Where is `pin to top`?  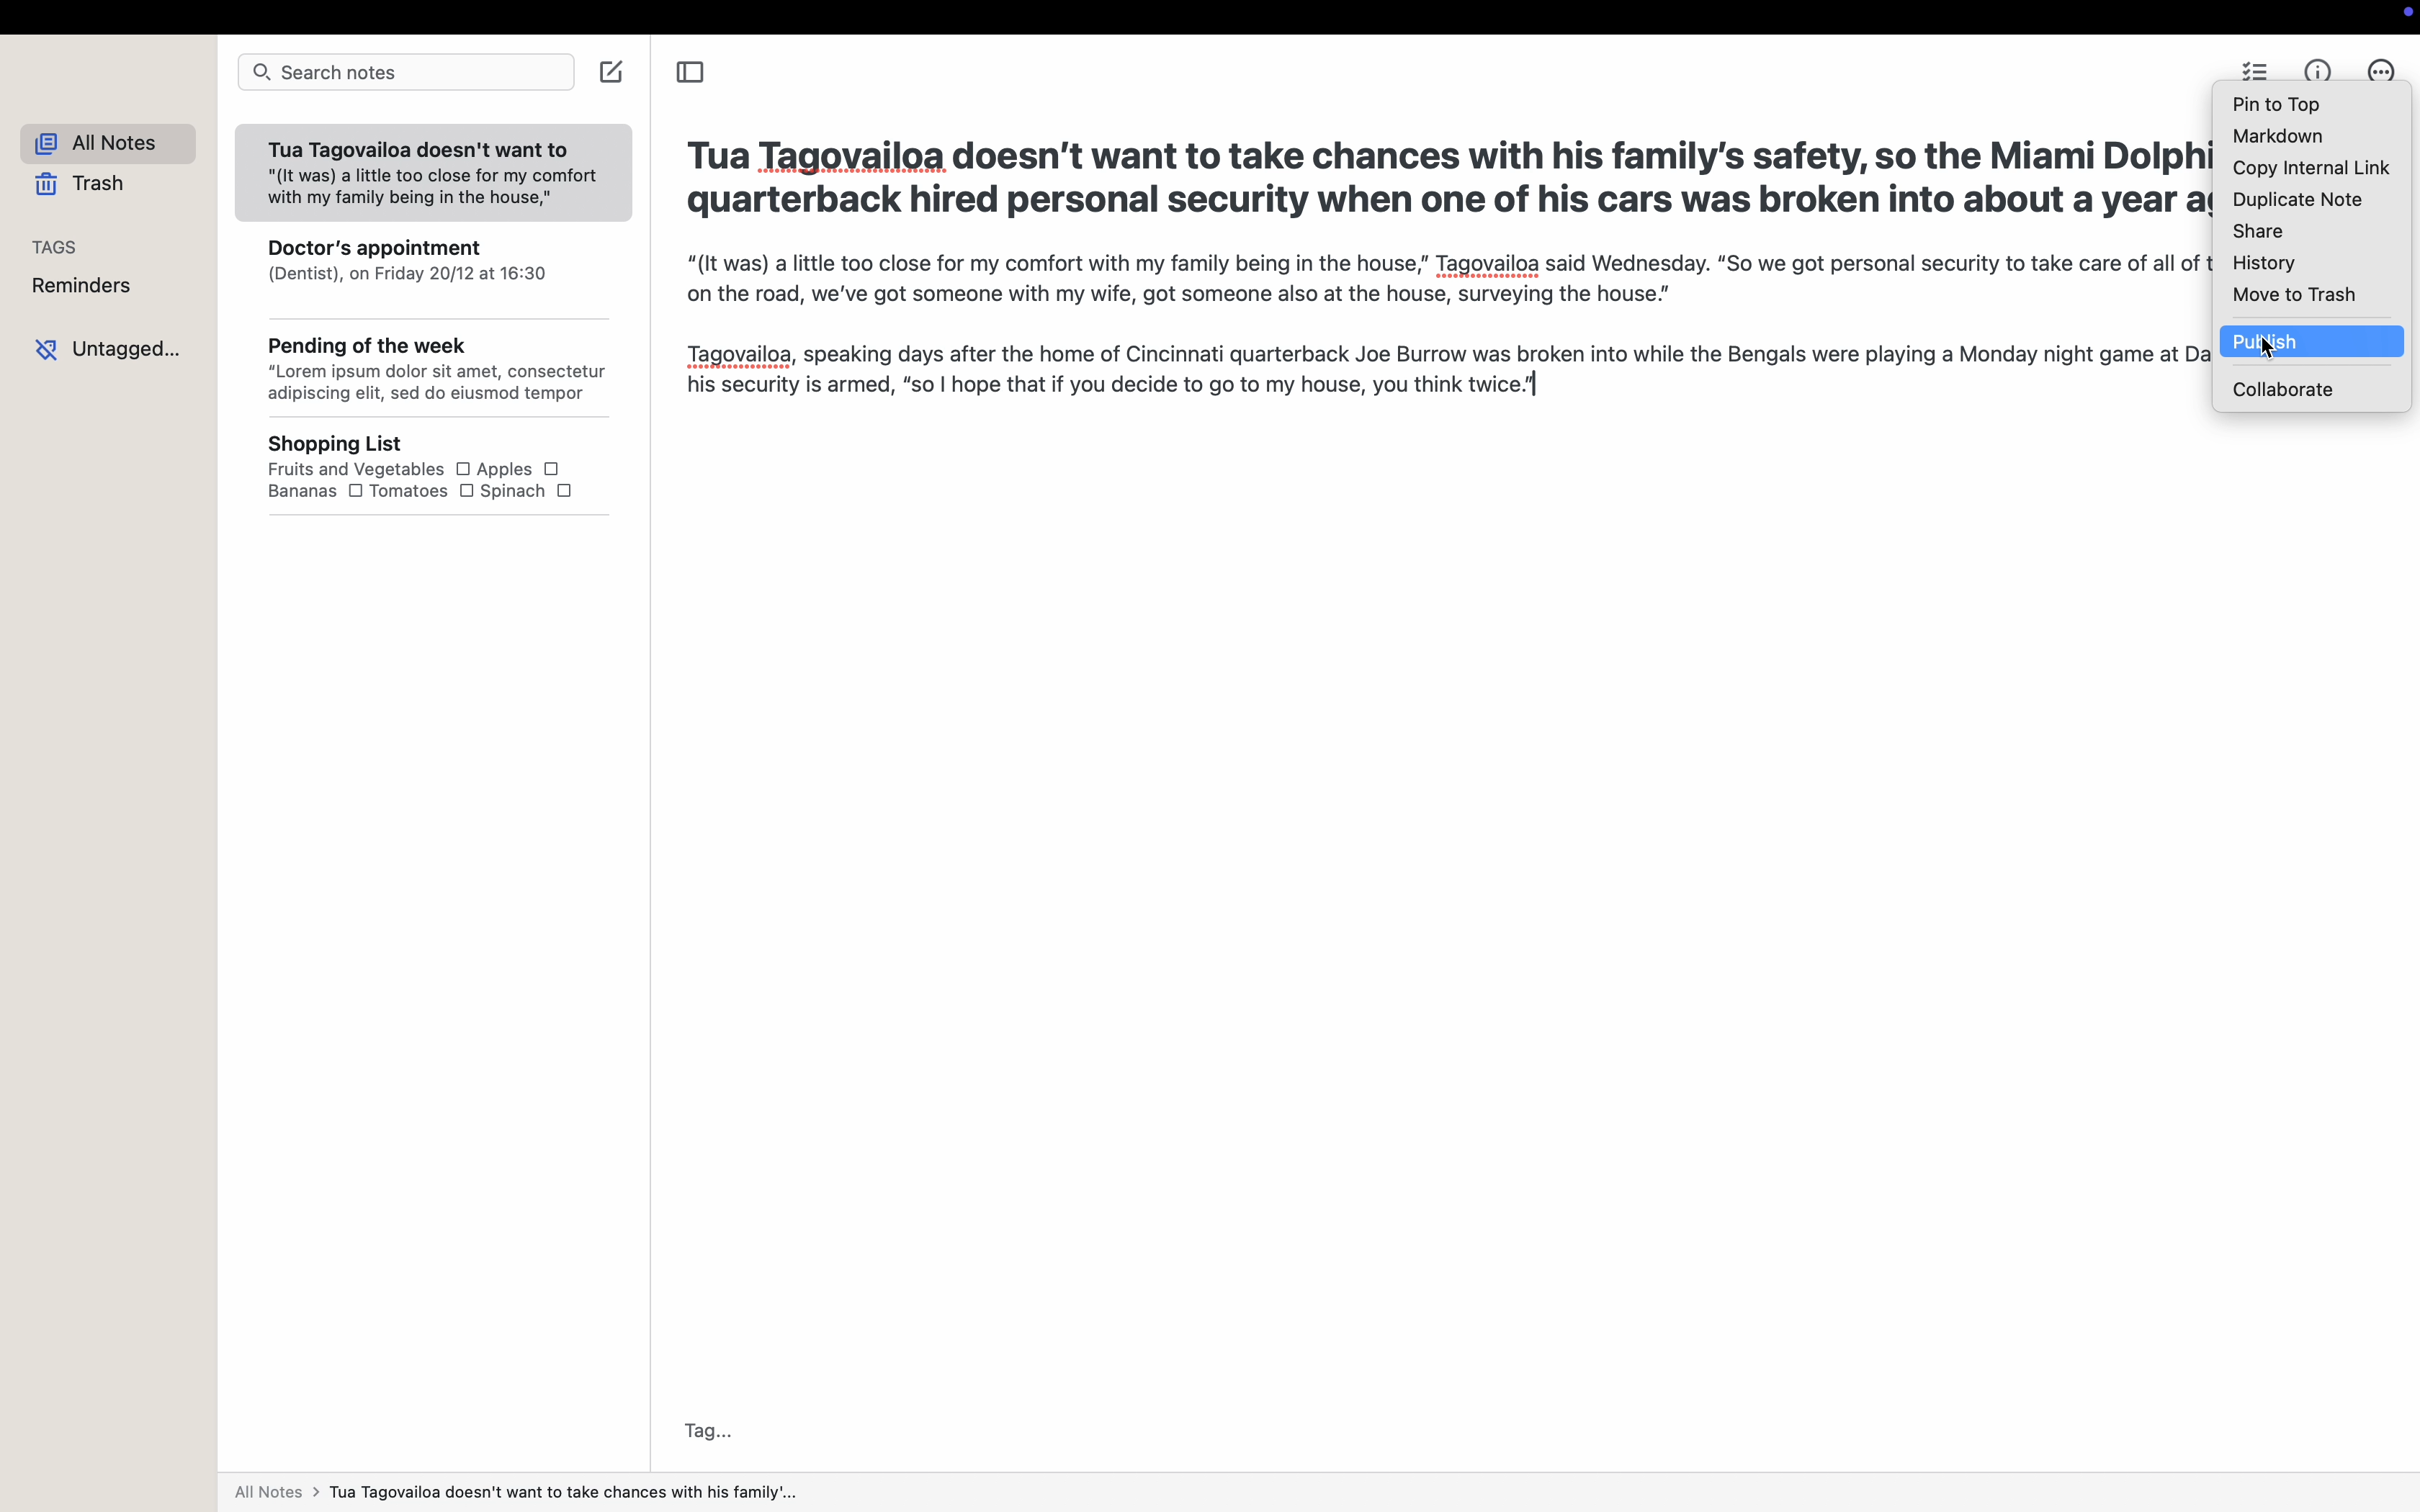
pin to top is located at coordinates (2282, 104).